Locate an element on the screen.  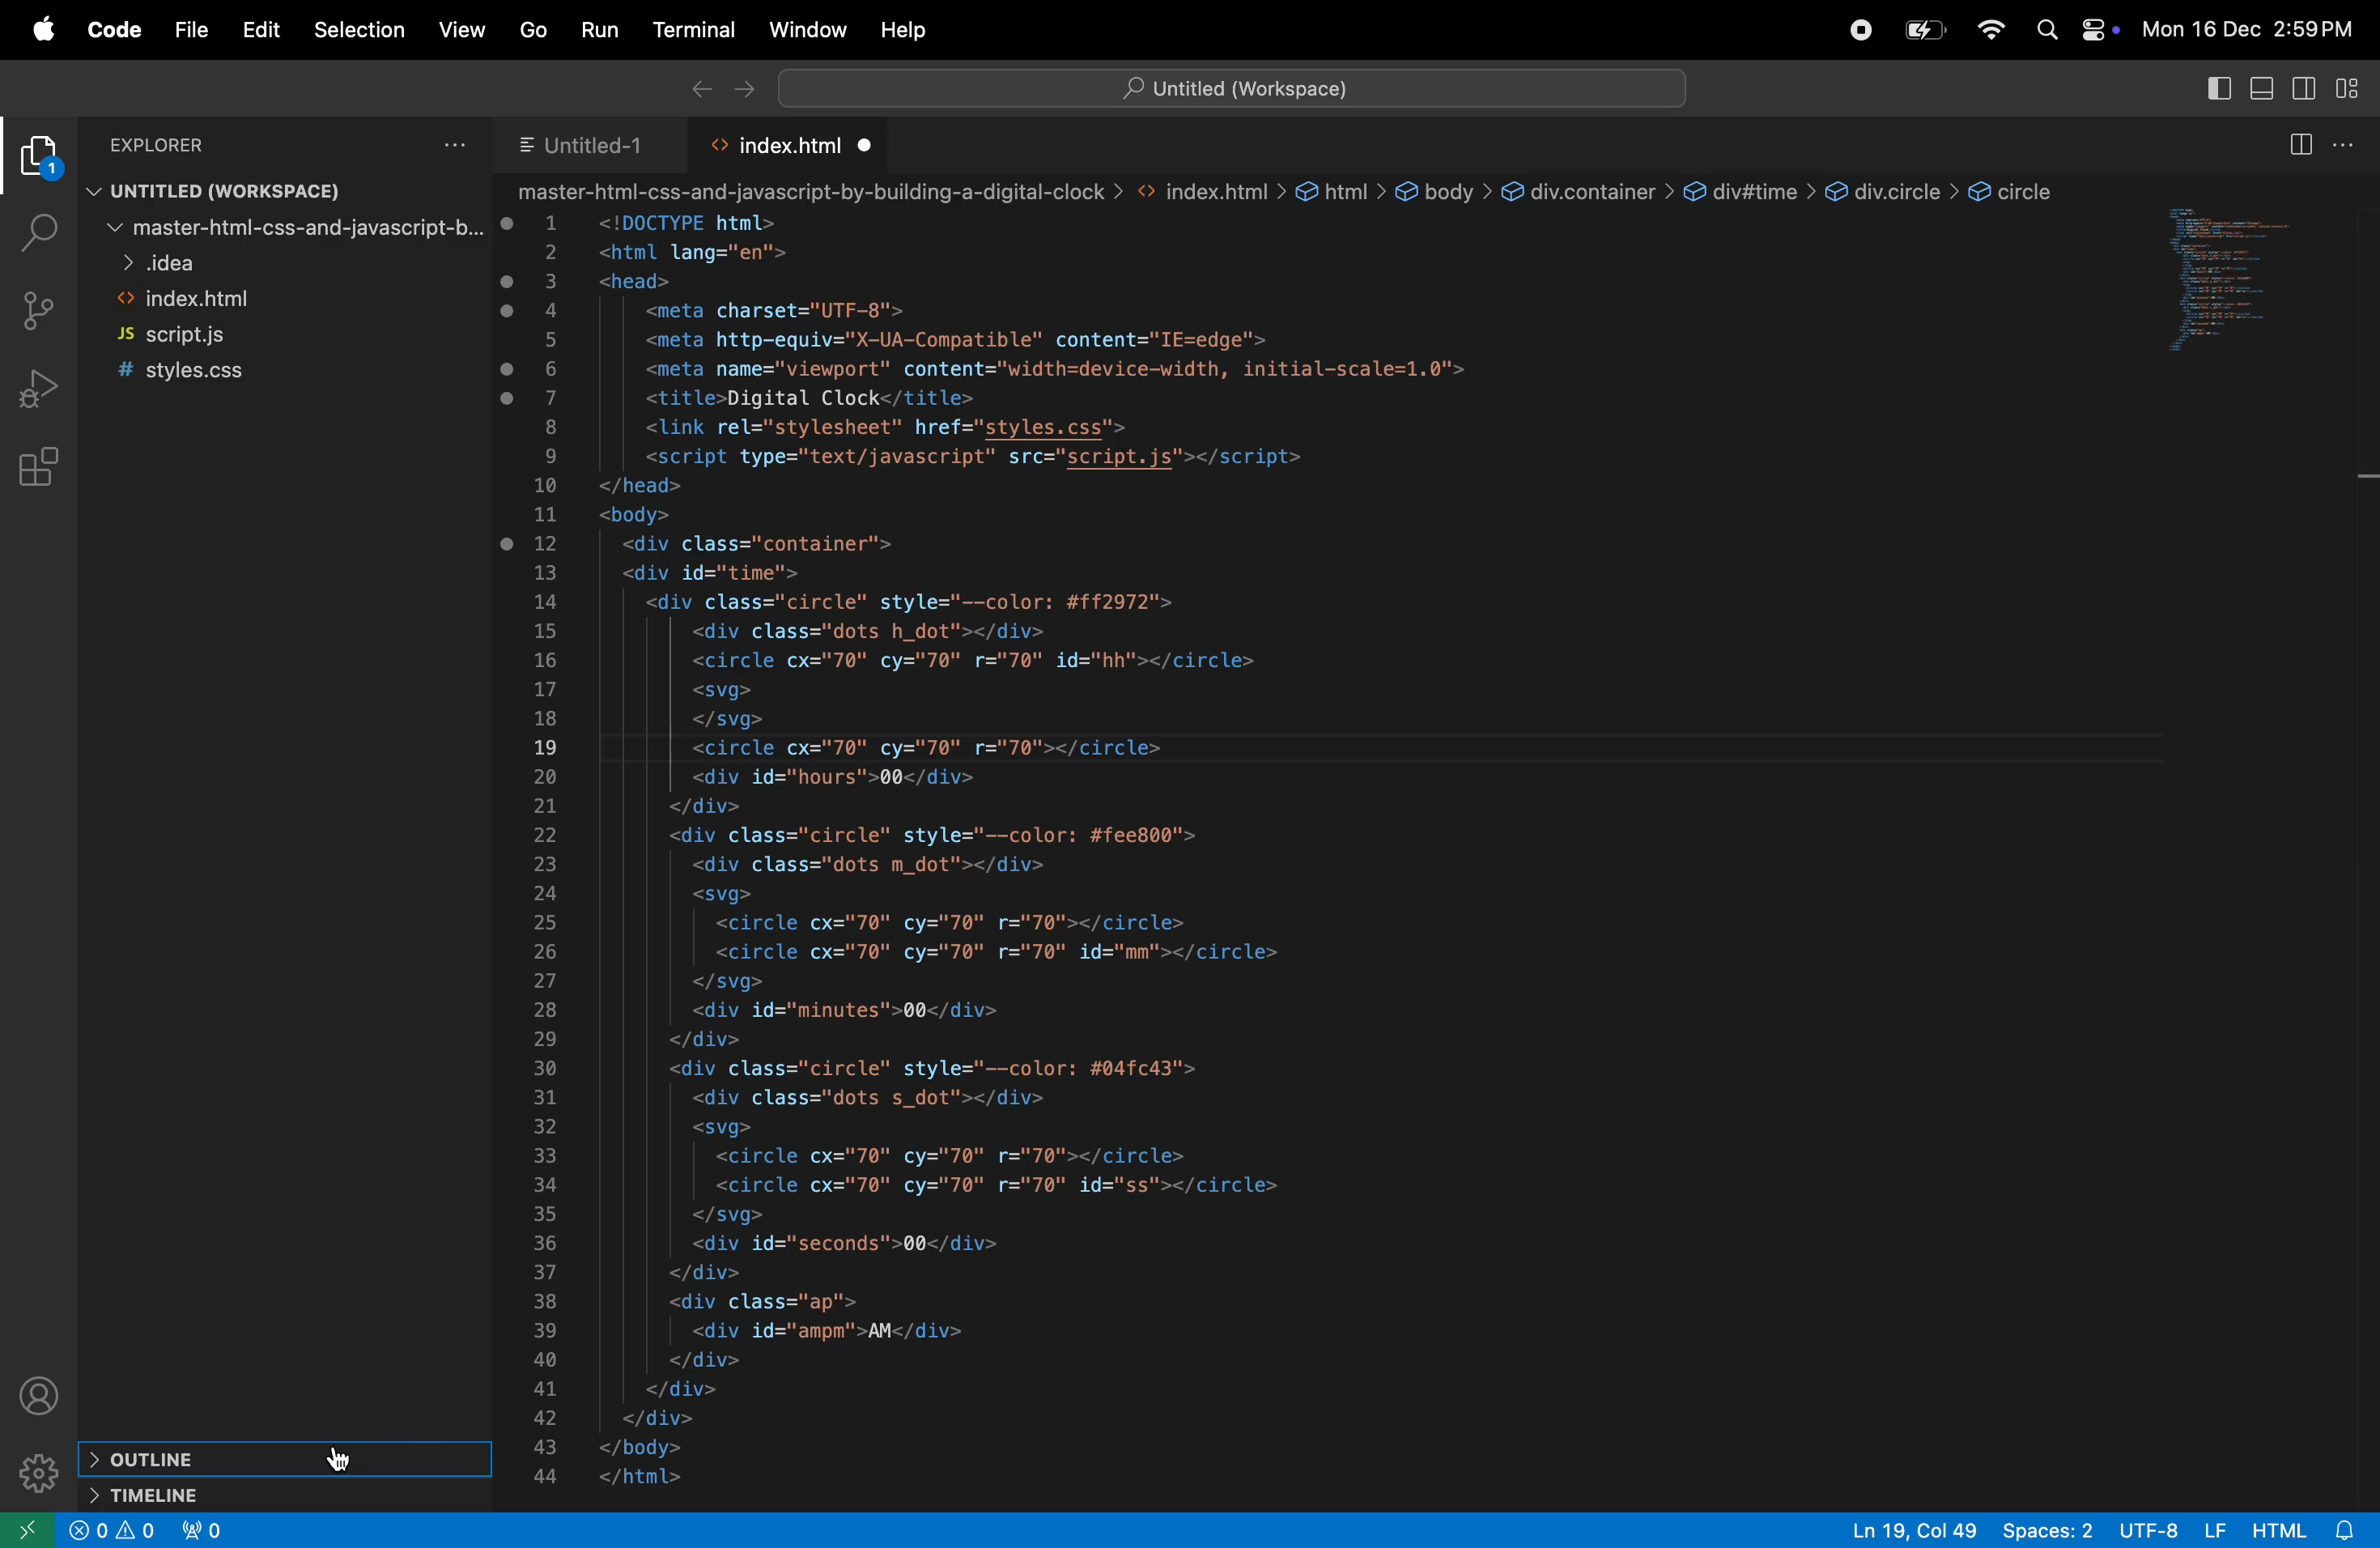
Go is located at coordinates (526, 30).